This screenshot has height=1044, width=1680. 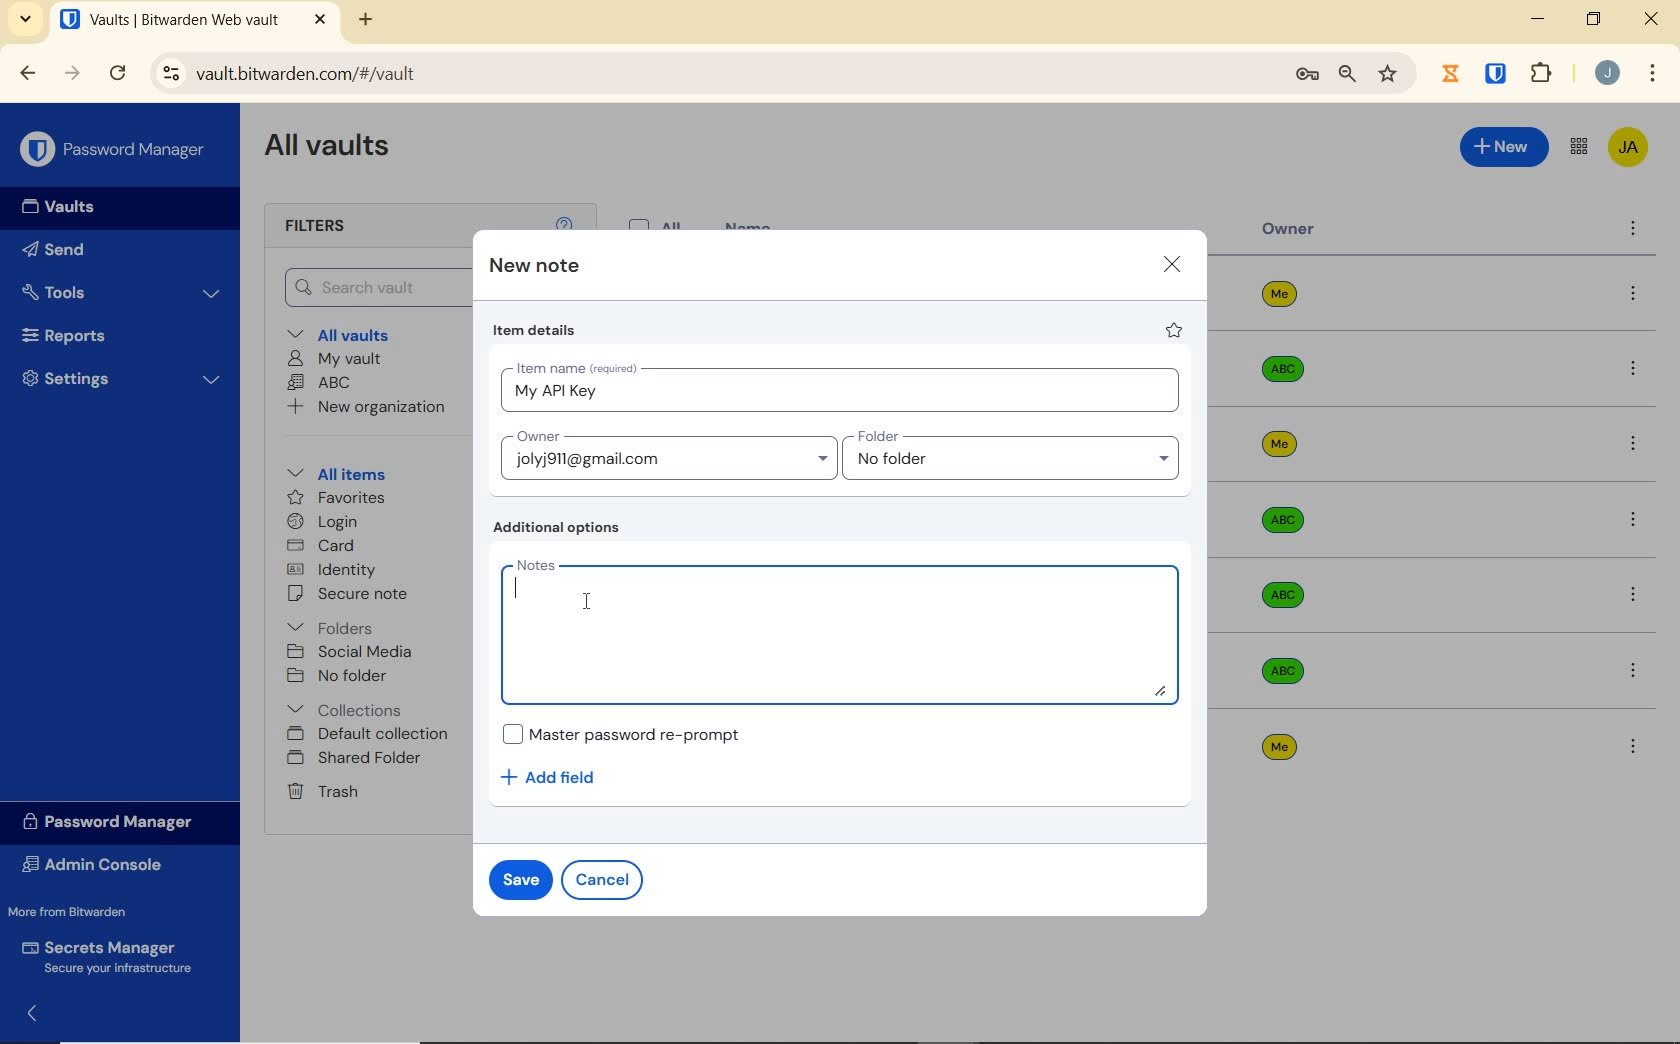 What do you see at coordinates (357, 759) in the screenshot?
I see `shared folder` at bounding box center [357, 759].